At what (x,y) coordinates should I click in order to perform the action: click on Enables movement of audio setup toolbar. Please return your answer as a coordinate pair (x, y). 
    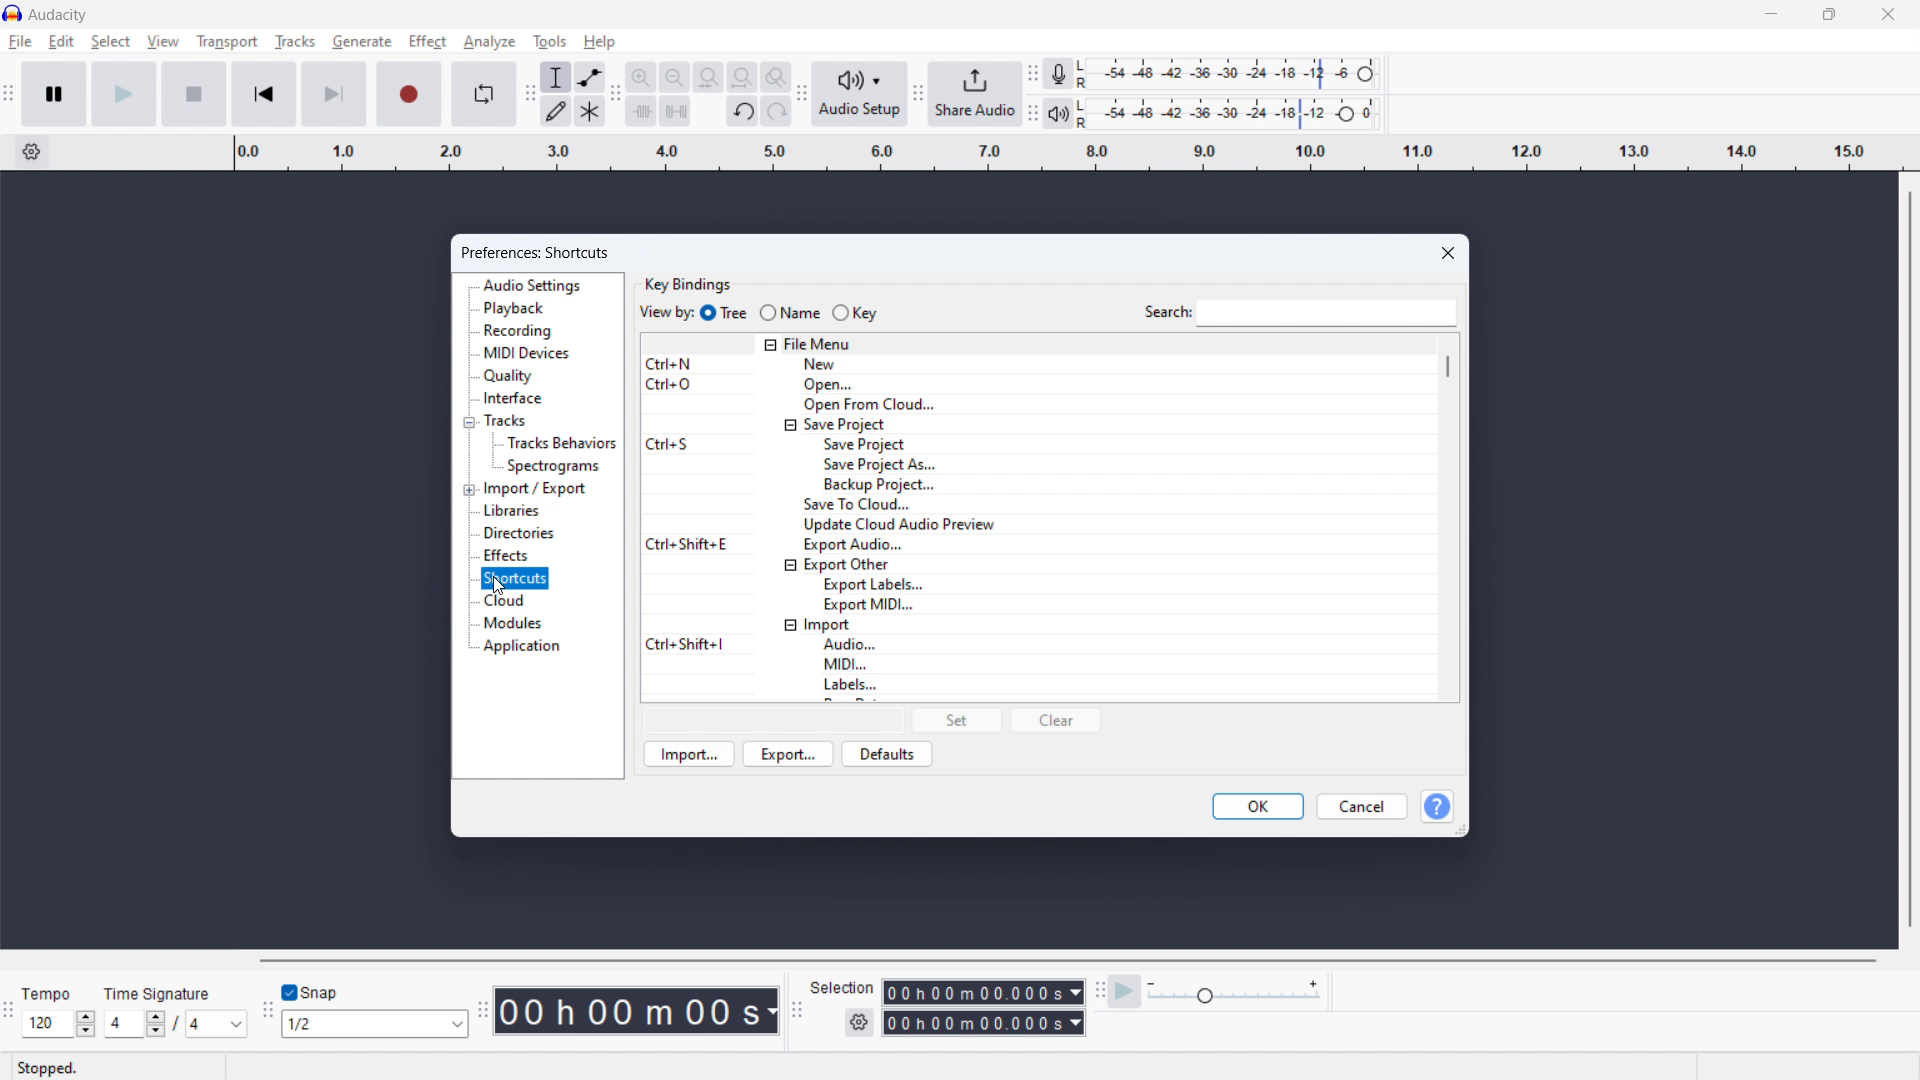
    Looking at the image, I should click on (802, 94).